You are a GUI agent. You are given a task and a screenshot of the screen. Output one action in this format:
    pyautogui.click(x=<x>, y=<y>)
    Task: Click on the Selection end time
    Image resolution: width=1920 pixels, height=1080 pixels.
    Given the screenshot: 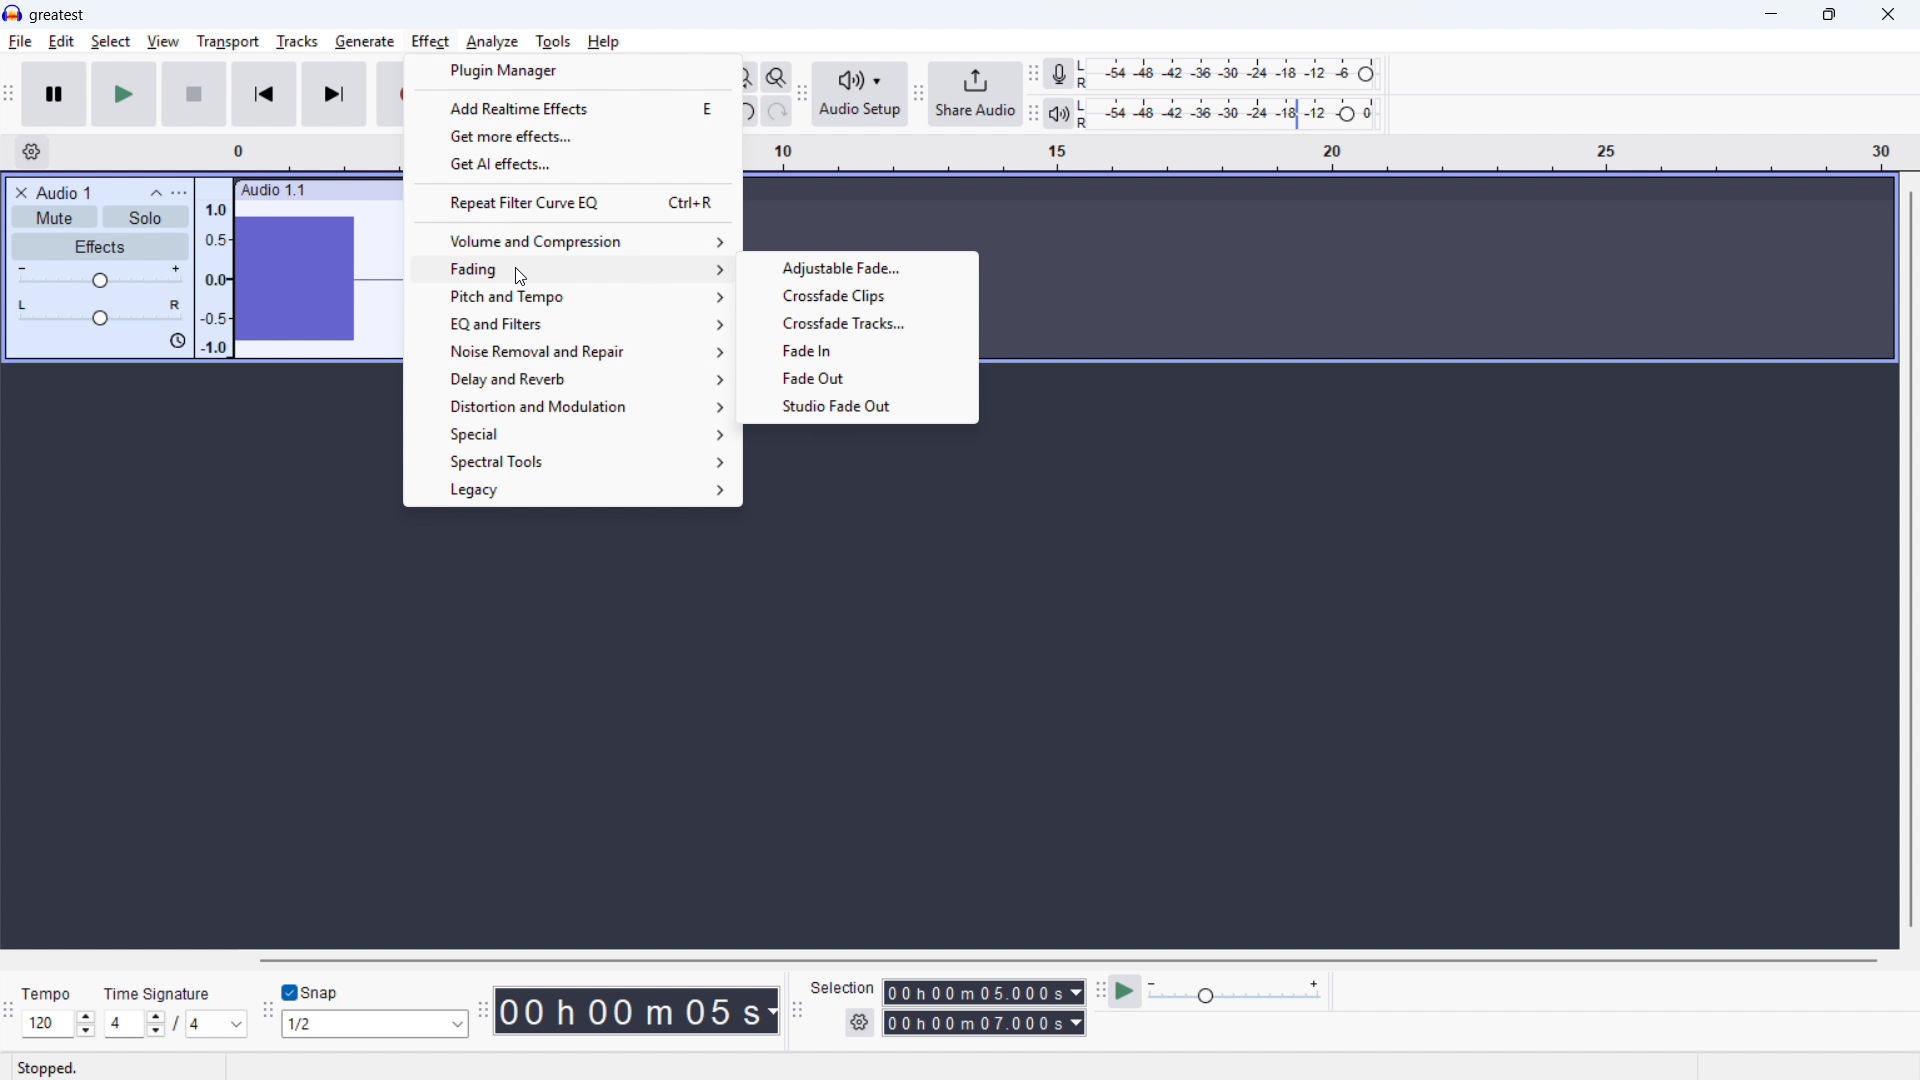 What is the action you would take?
    pyautogui.click(x=985, y=1022)
    